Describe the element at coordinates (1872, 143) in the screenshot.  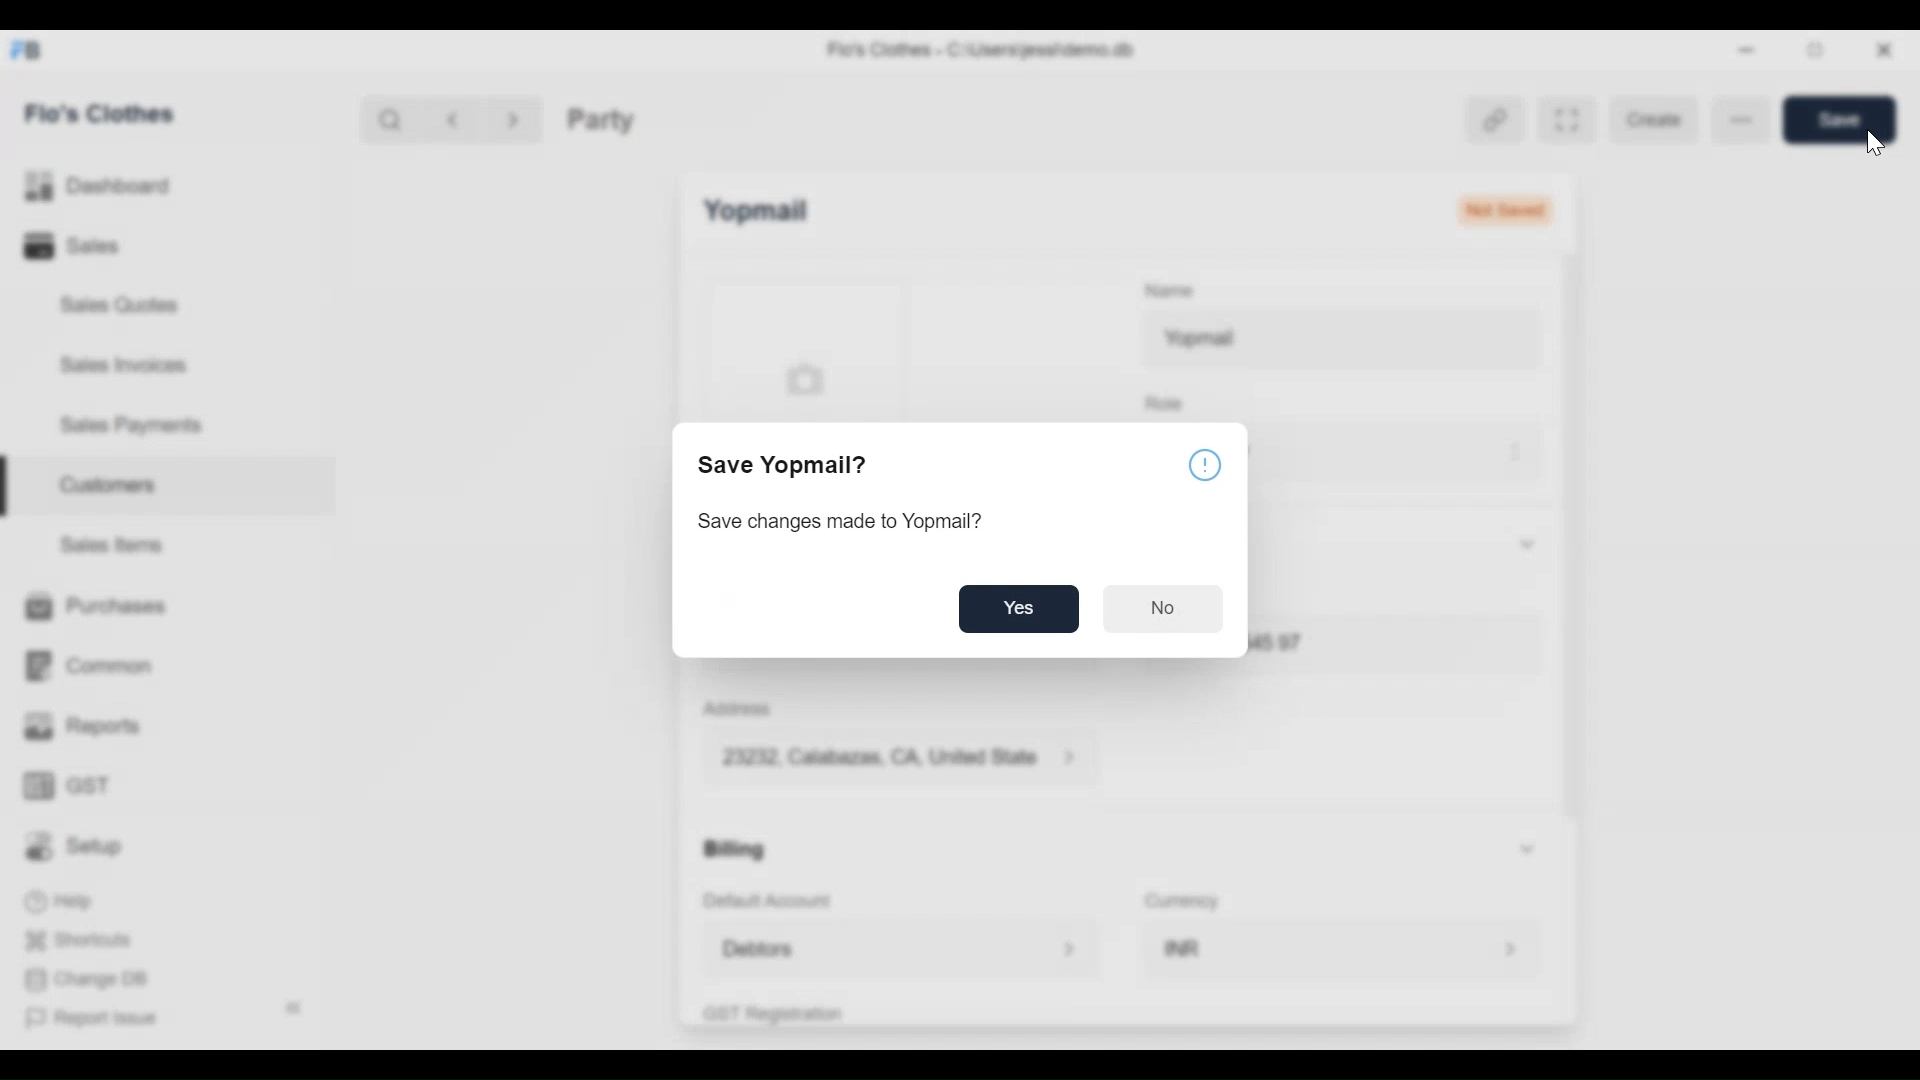
I see `Cursor` at that location.